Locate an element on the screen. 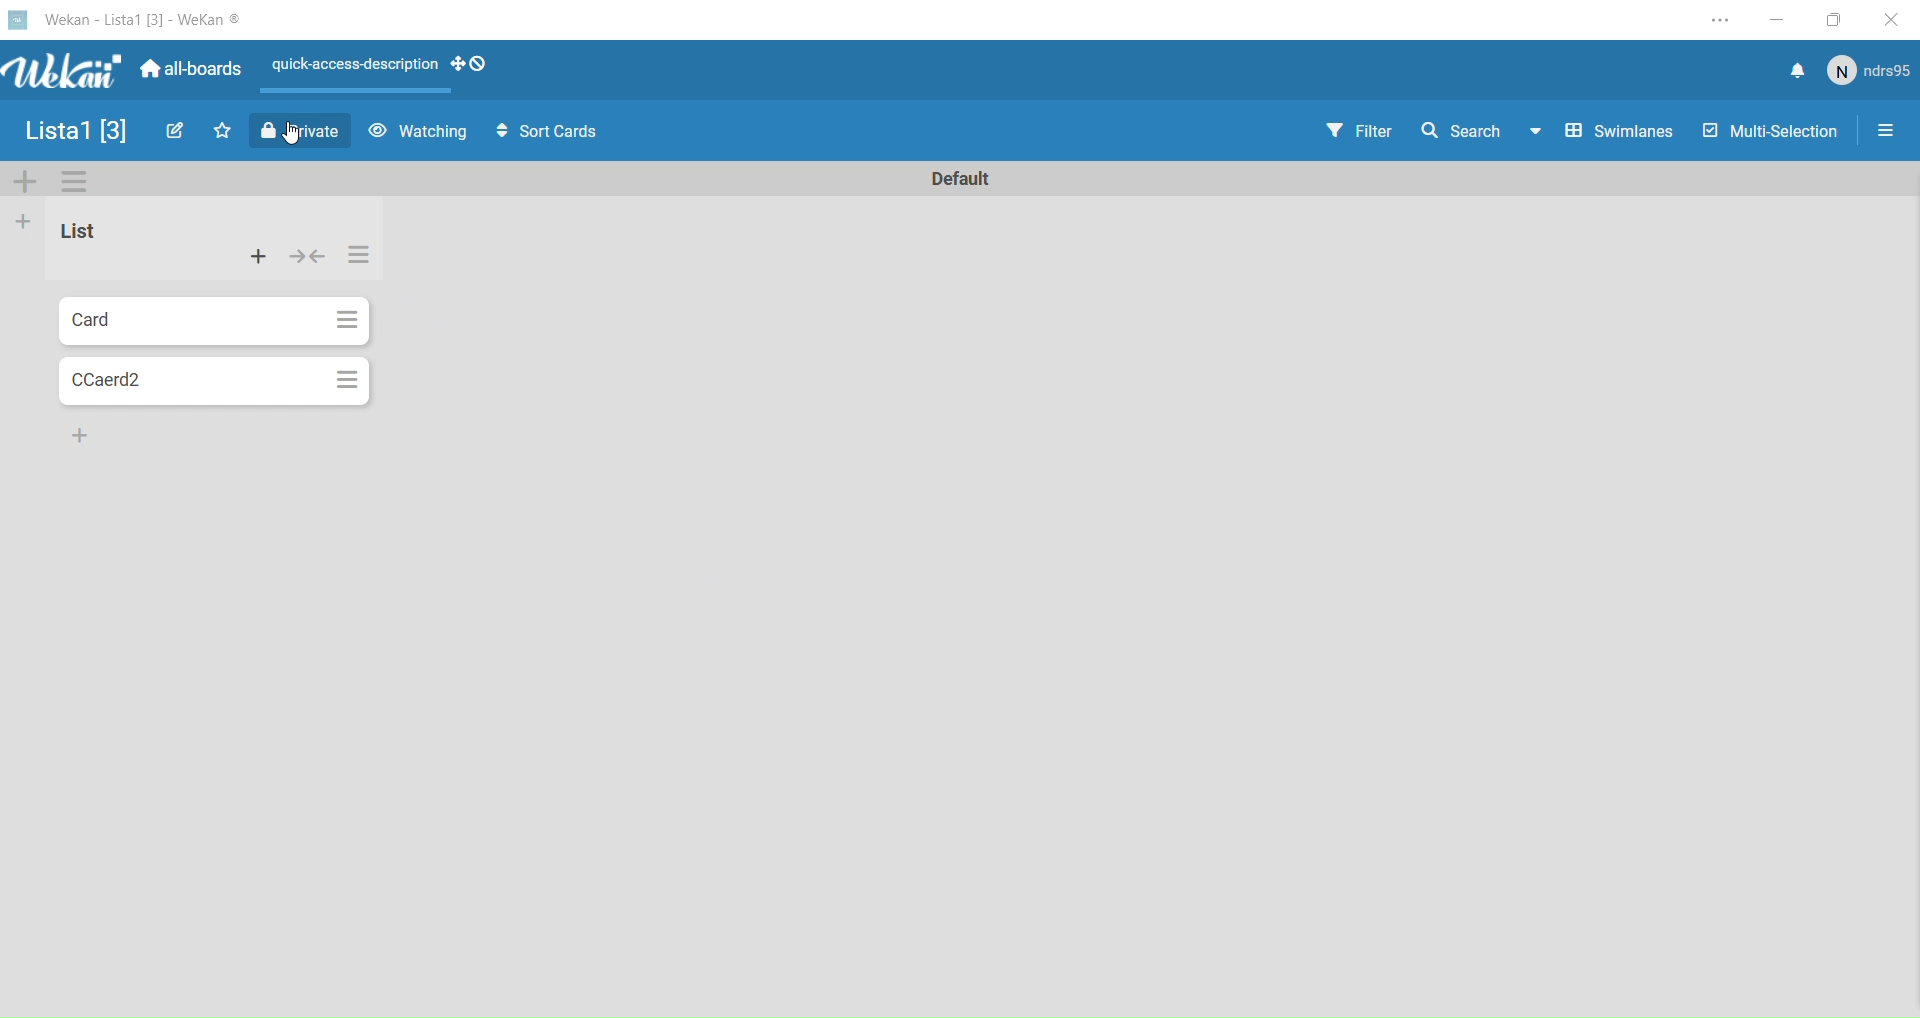 This screenshot has height=1018, width=1920. Multi Selection is located at coordinates (1768, 135).